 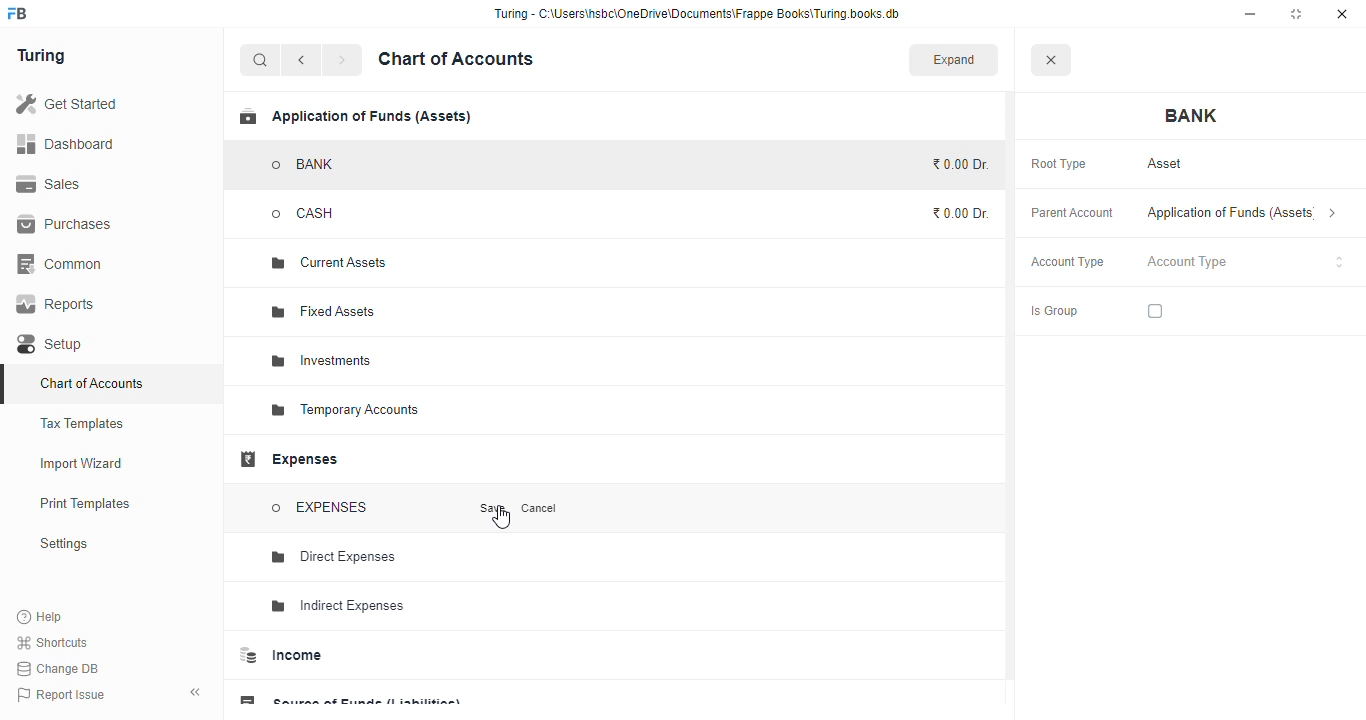 I want to click on common, so click(x=61, y=264).